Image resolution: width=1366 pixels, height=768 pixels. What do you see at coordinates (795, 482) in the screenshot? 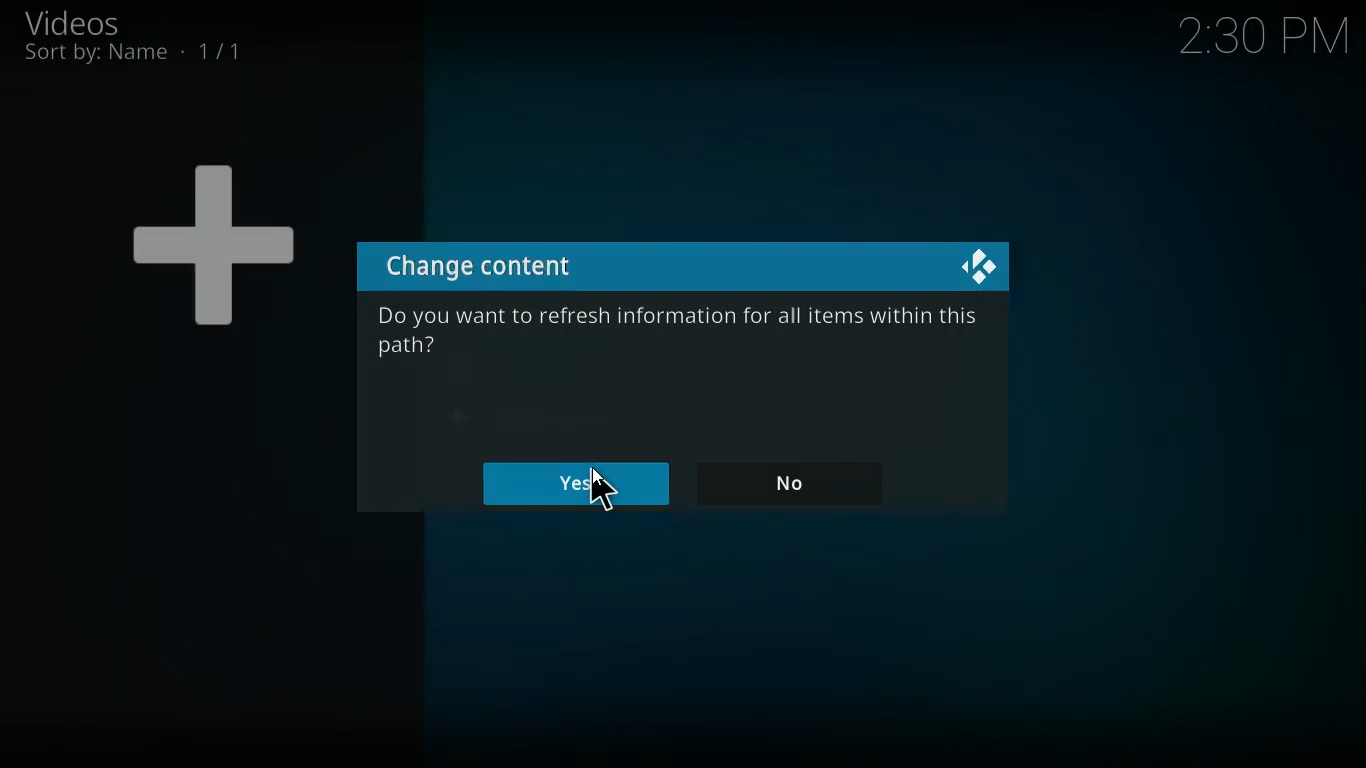
I see `no` at bounding box center [795, 482].